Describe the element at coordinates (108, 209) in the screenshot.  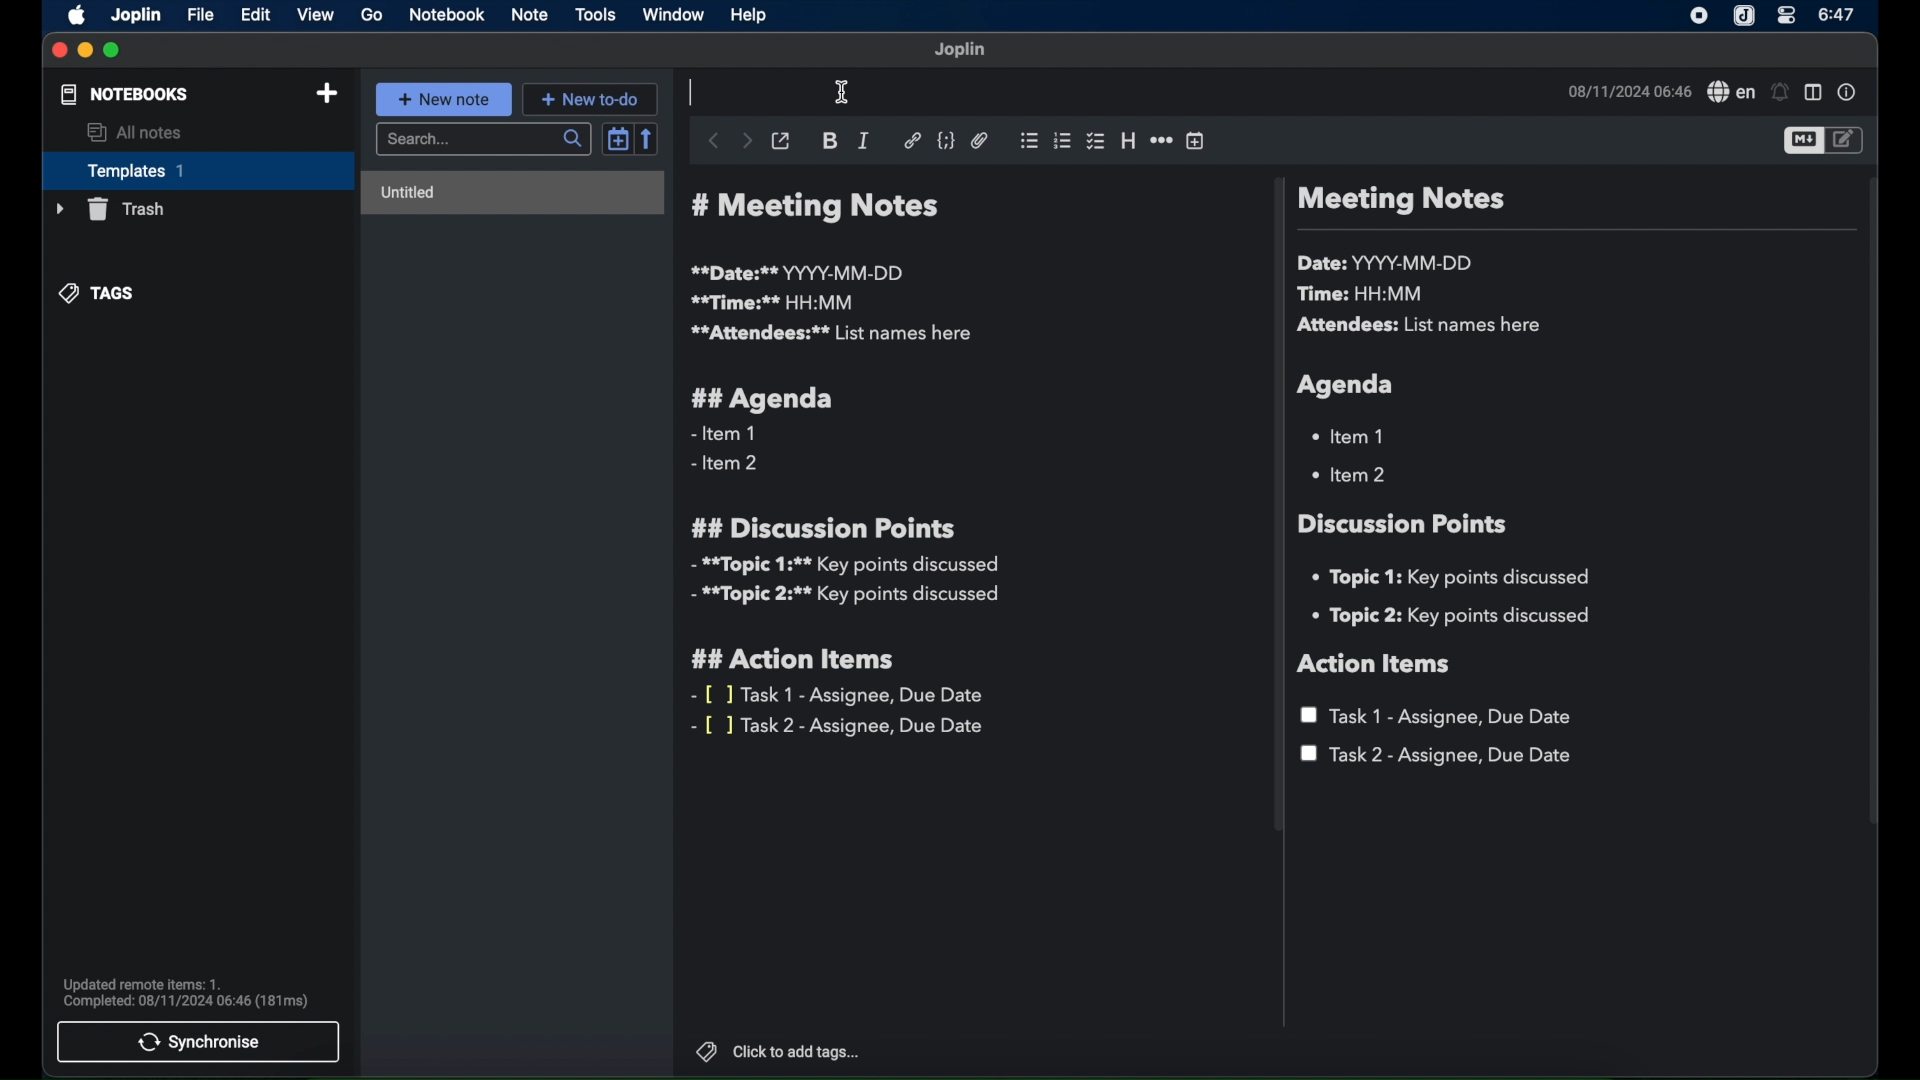
I see `trash` at that location.